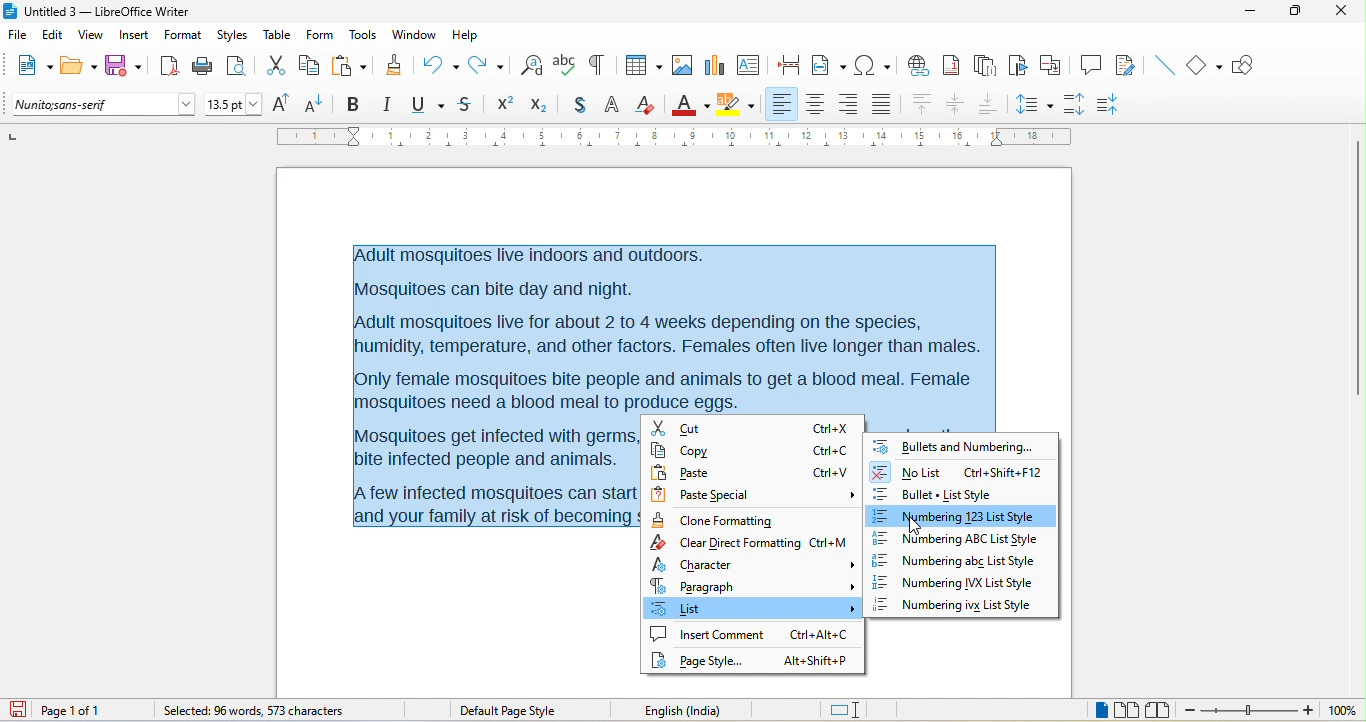 Image resolution: width=1366 pixels, height=722 pixels. I want to click on increase size, so click(285, 104).